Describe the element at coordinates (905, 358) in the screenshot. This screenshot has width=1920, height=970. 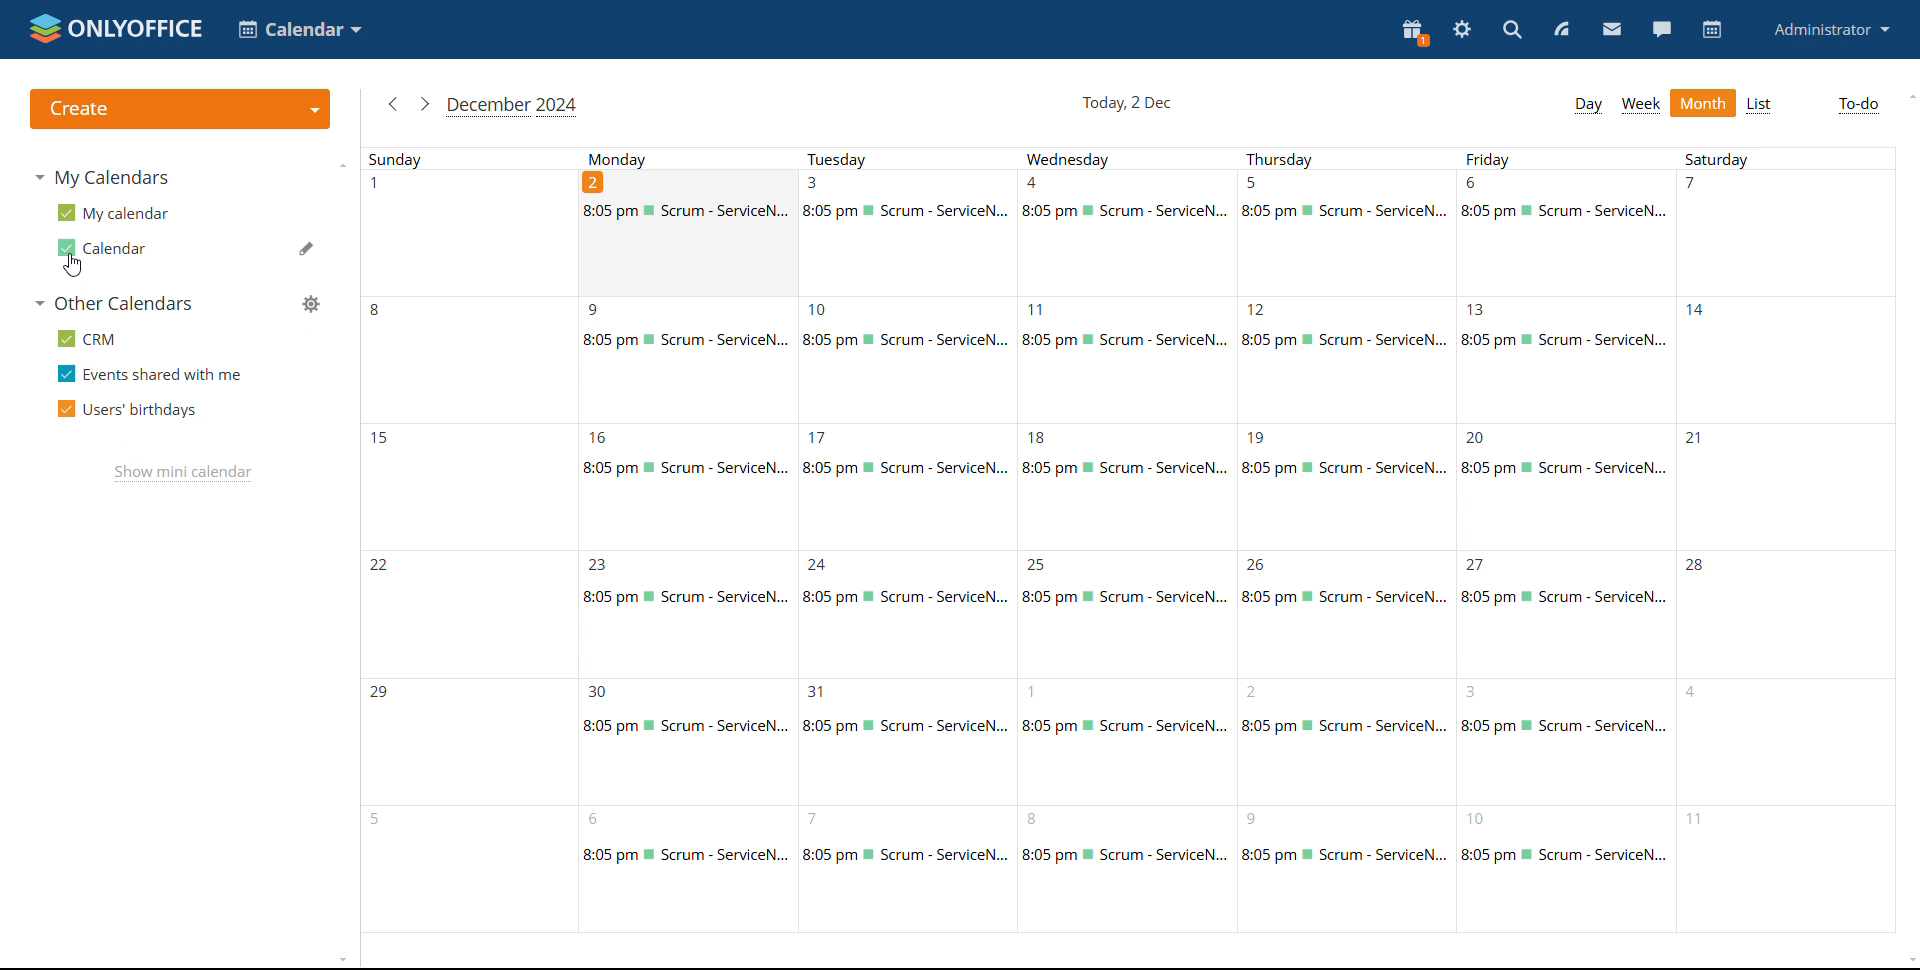
I see `10` at that location.